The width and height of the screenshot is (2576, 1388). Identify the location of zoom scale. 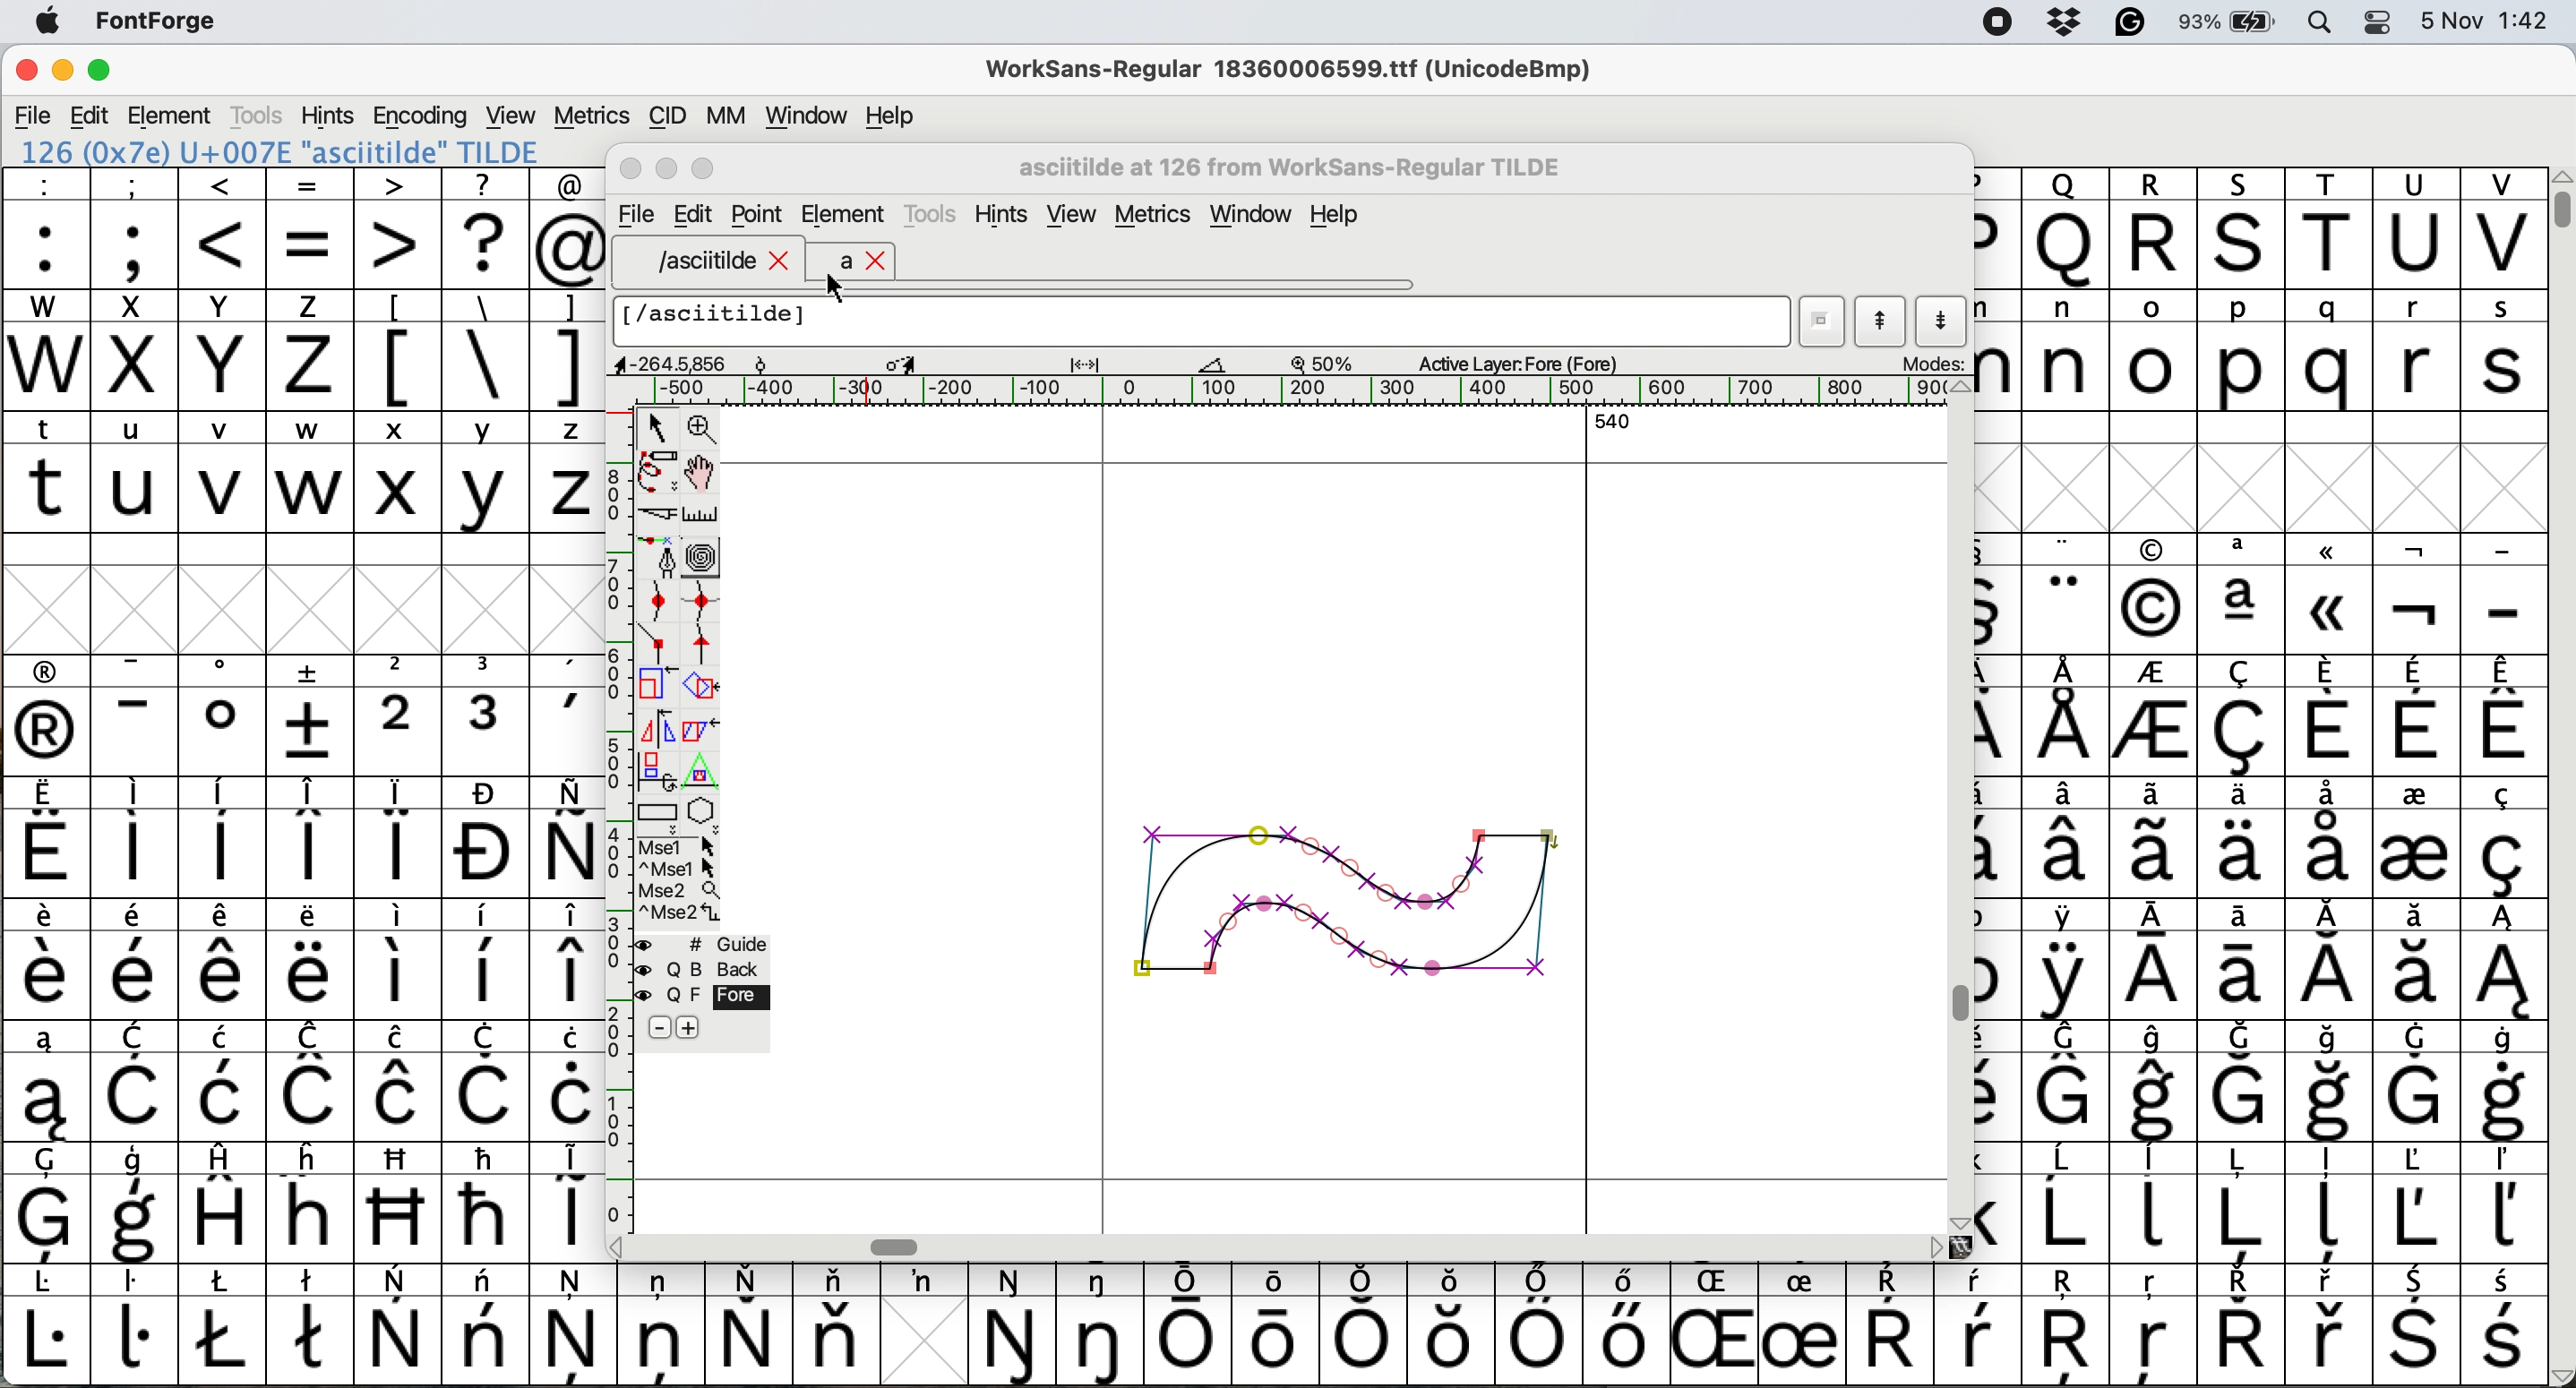
(1329, 363).